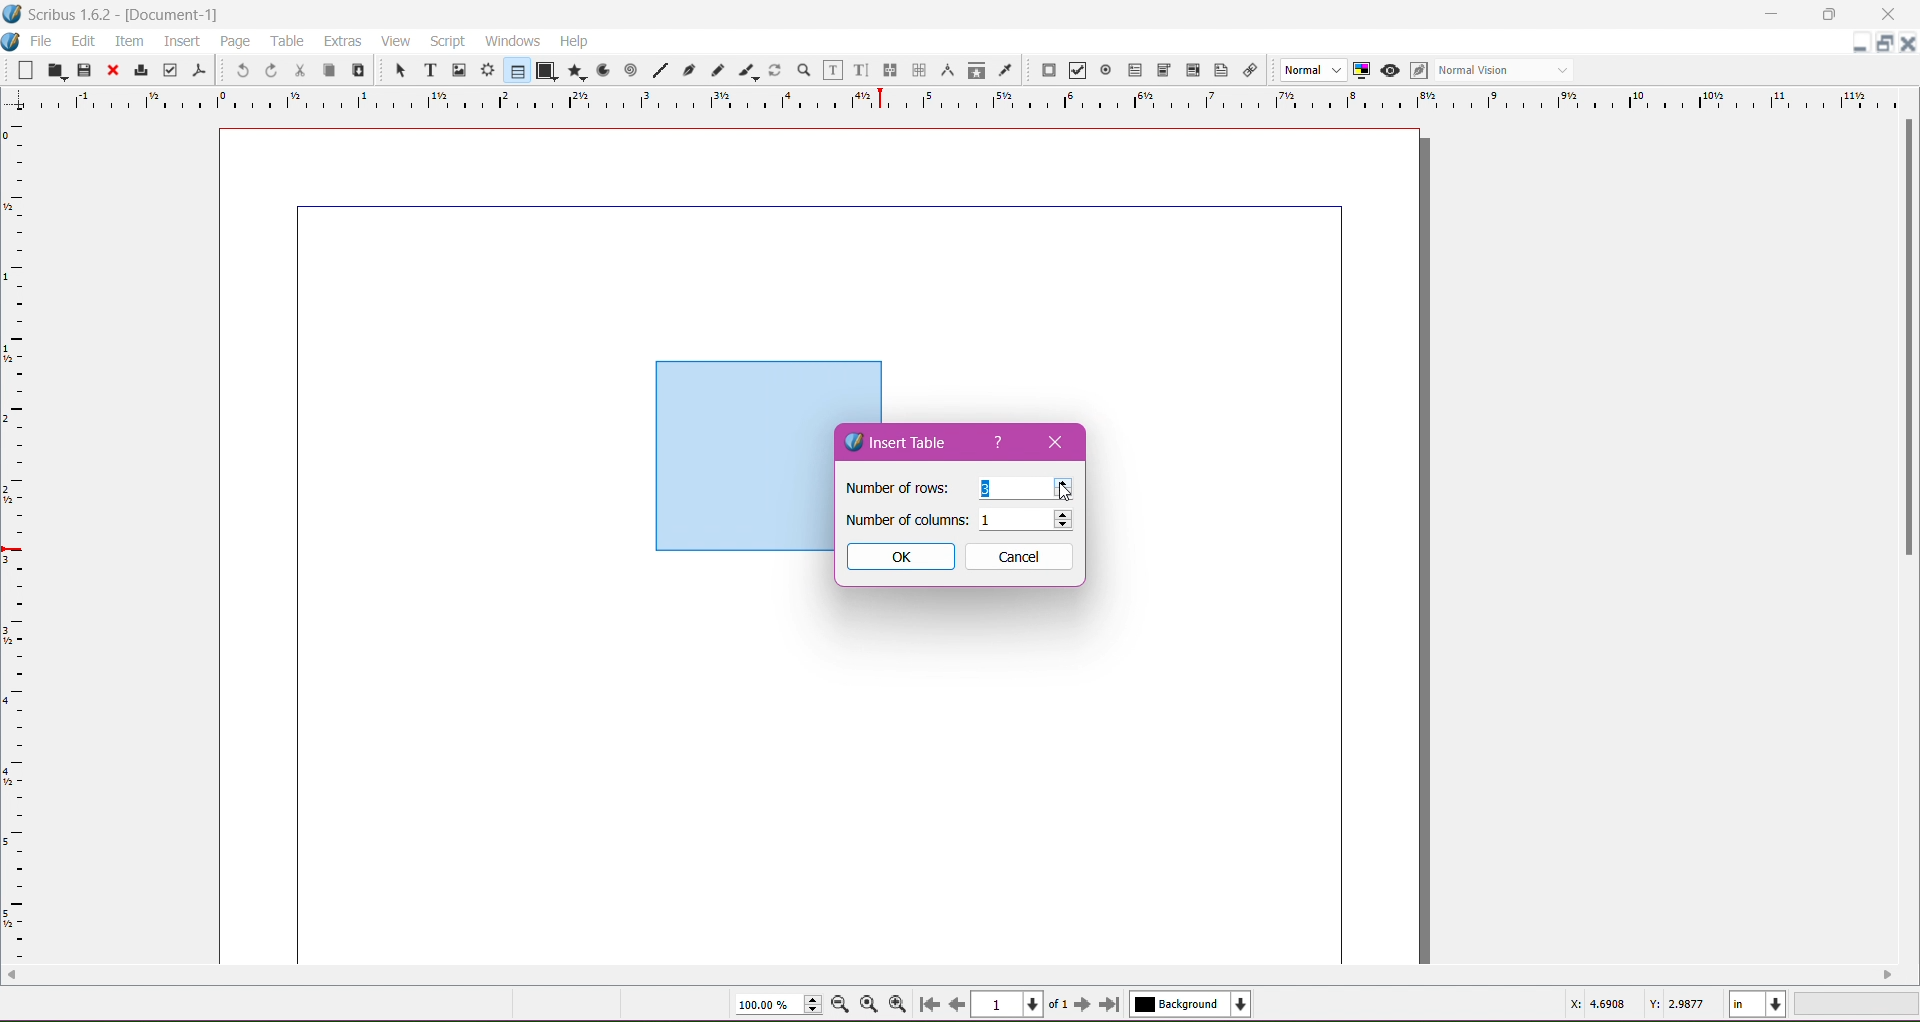 The image size is (1920, 1022). What do you see at coordinates (425, 70) in the screenshot?
I see `Text Frame` at bounding box center [425, 70].